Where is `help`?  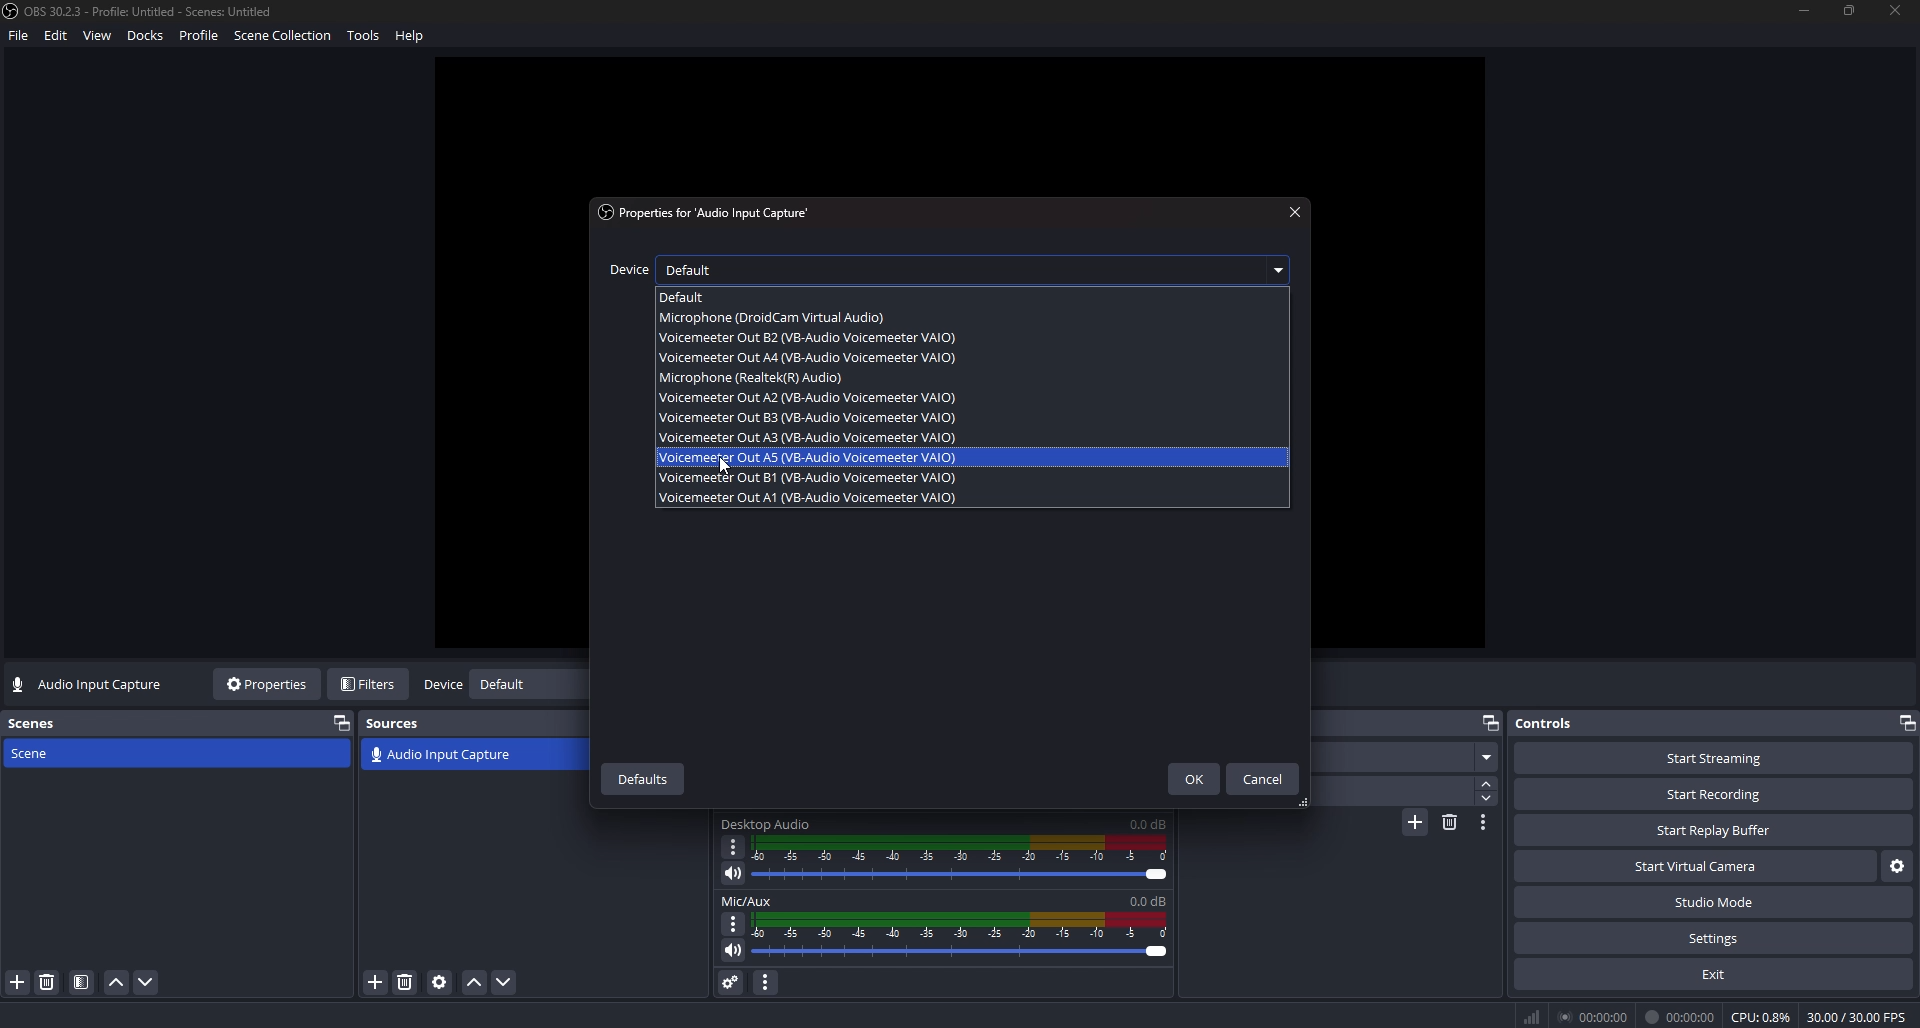 help is located at coordinates (414, 38).